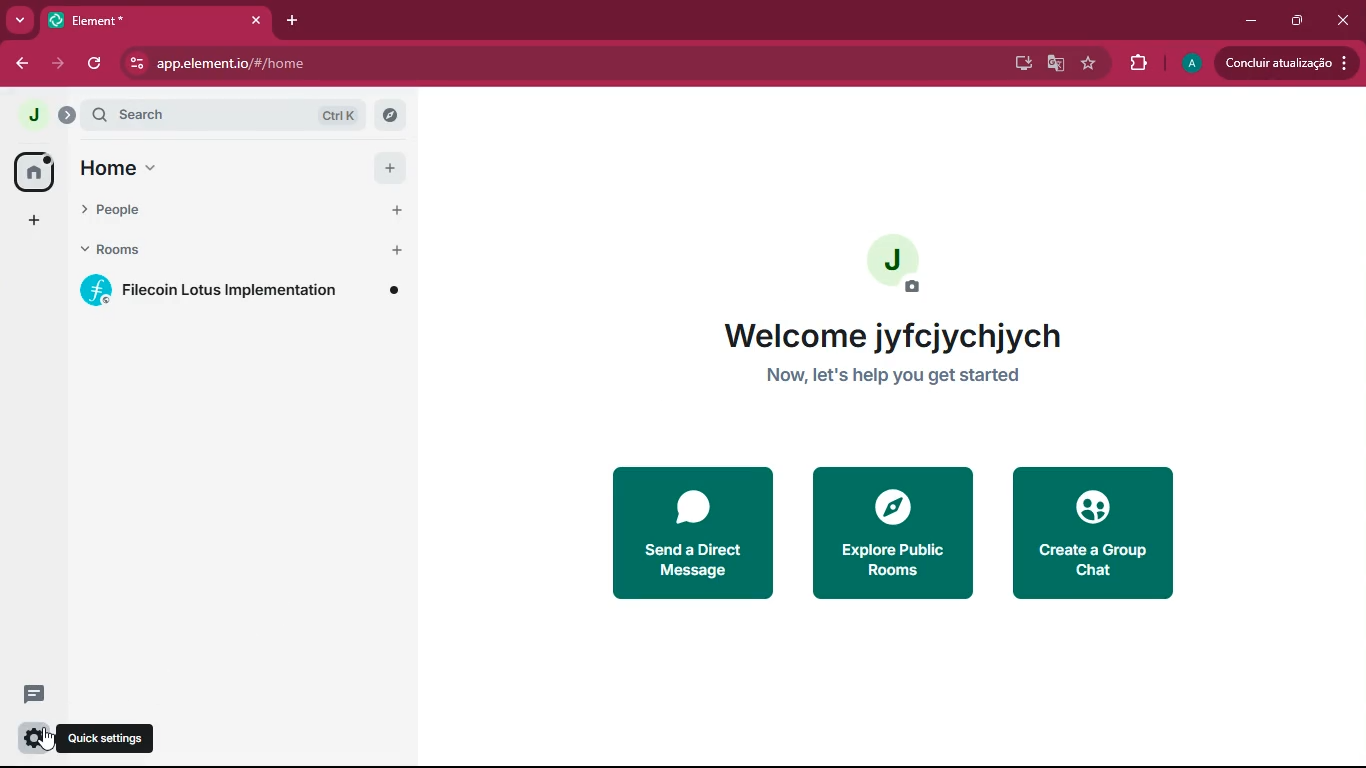  What do you see at coordinates (155, 22) in the screenshot?
I see `element` at bounding box center [155, 22].